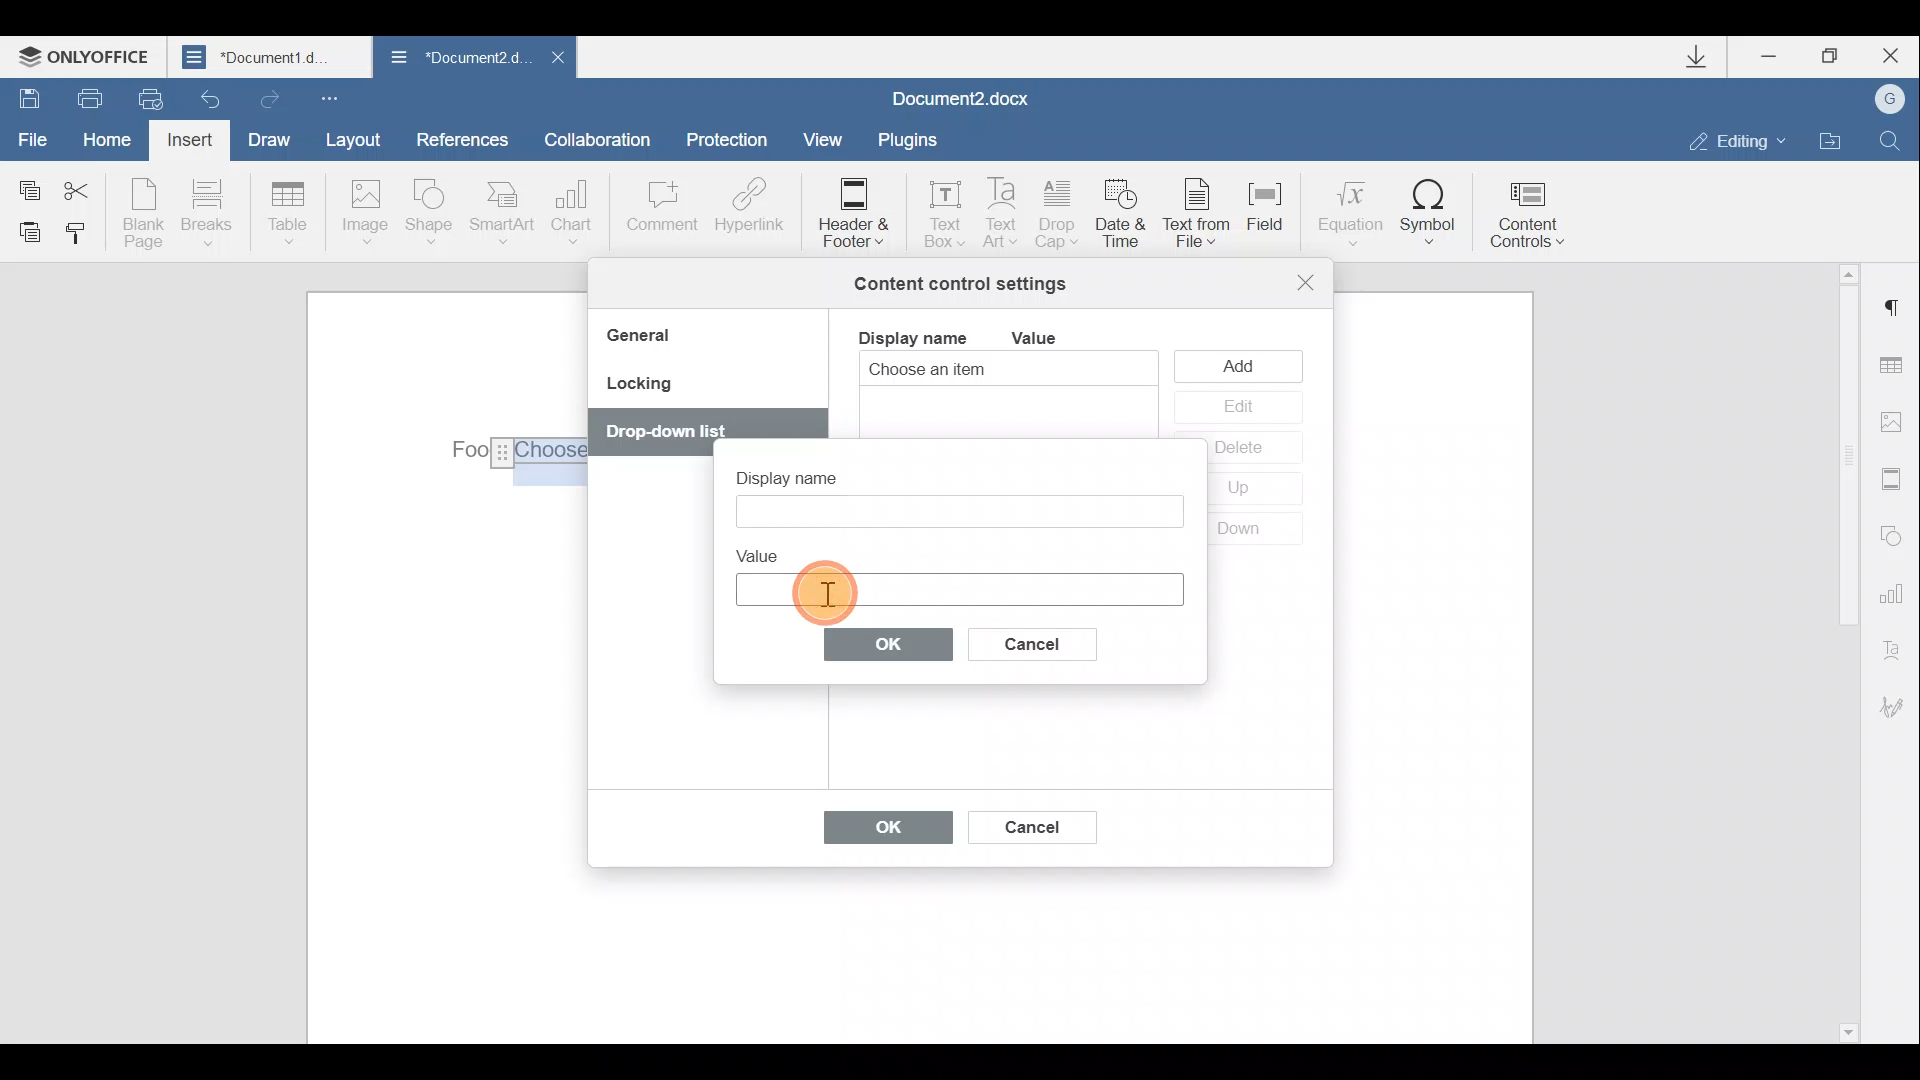 The width and height of the screenshot is (1920, 1080). Describe the element at coordinates (1535, 208) in the screenshot. I see `Content controls` at that location.